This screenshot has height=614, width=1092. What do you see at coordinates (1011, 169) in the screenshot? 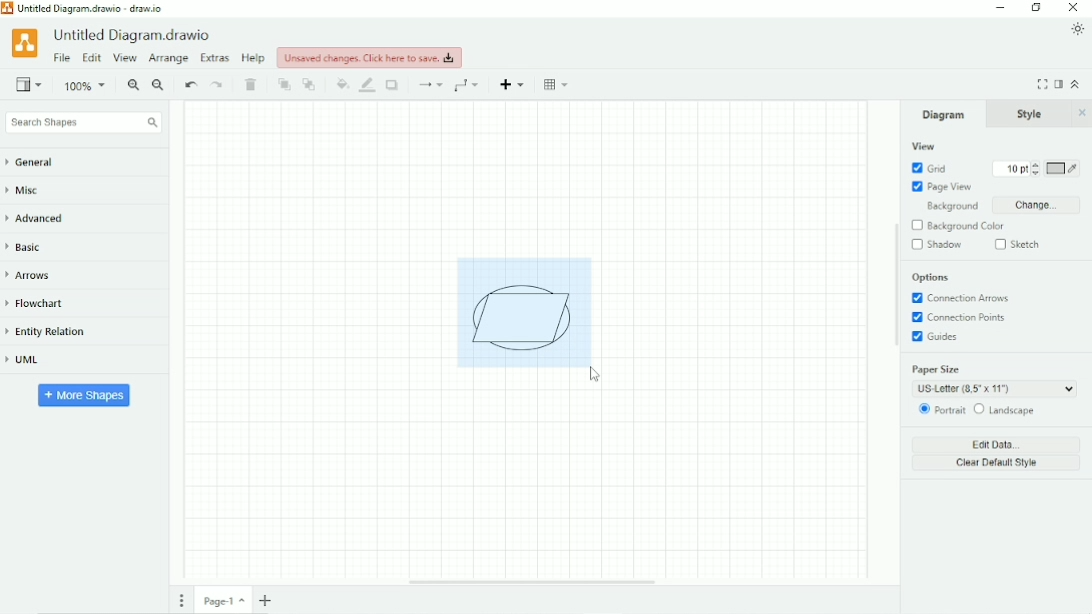
I see `Grid size` at bounding box center [1011, 169].